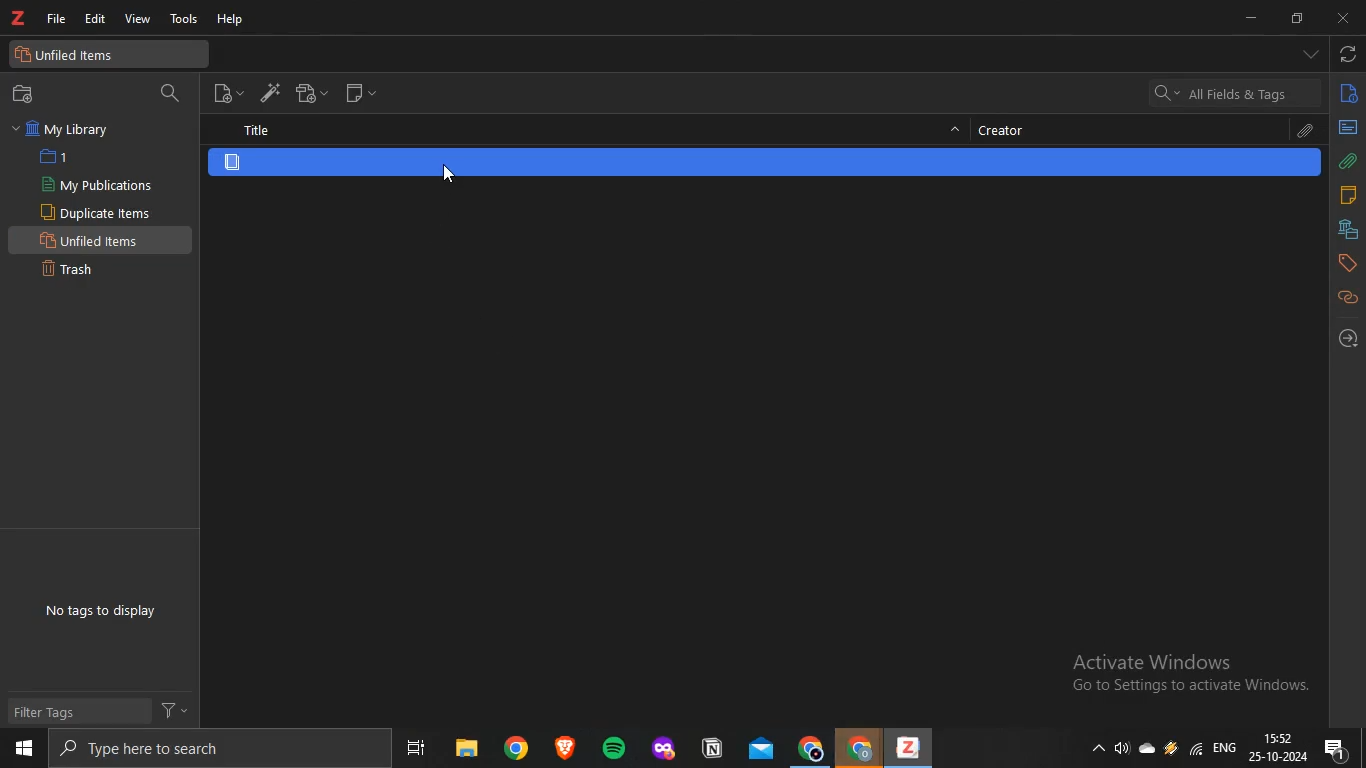 The image size is (1366, 768). What do you see at coordinates (96, 185) in the screenshot?
I see `My Publications` at bounding box center [96, 185].